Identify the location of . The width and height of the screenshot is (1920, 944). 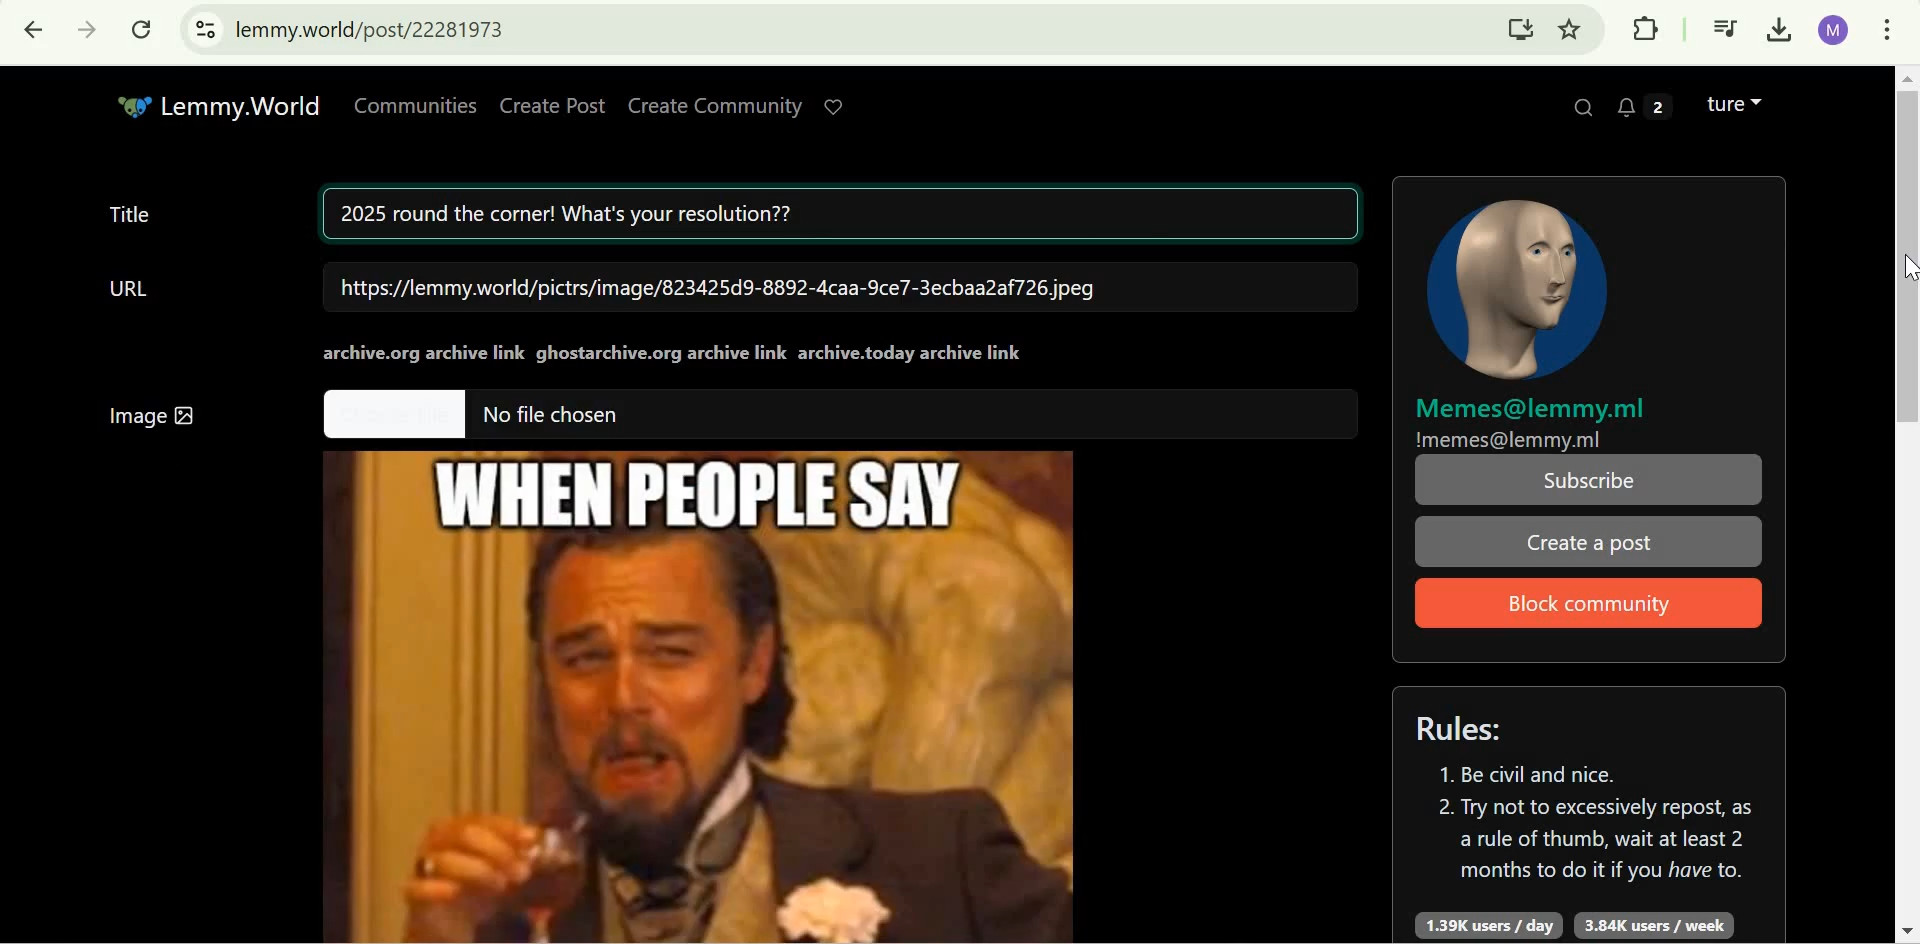
(393, 415).